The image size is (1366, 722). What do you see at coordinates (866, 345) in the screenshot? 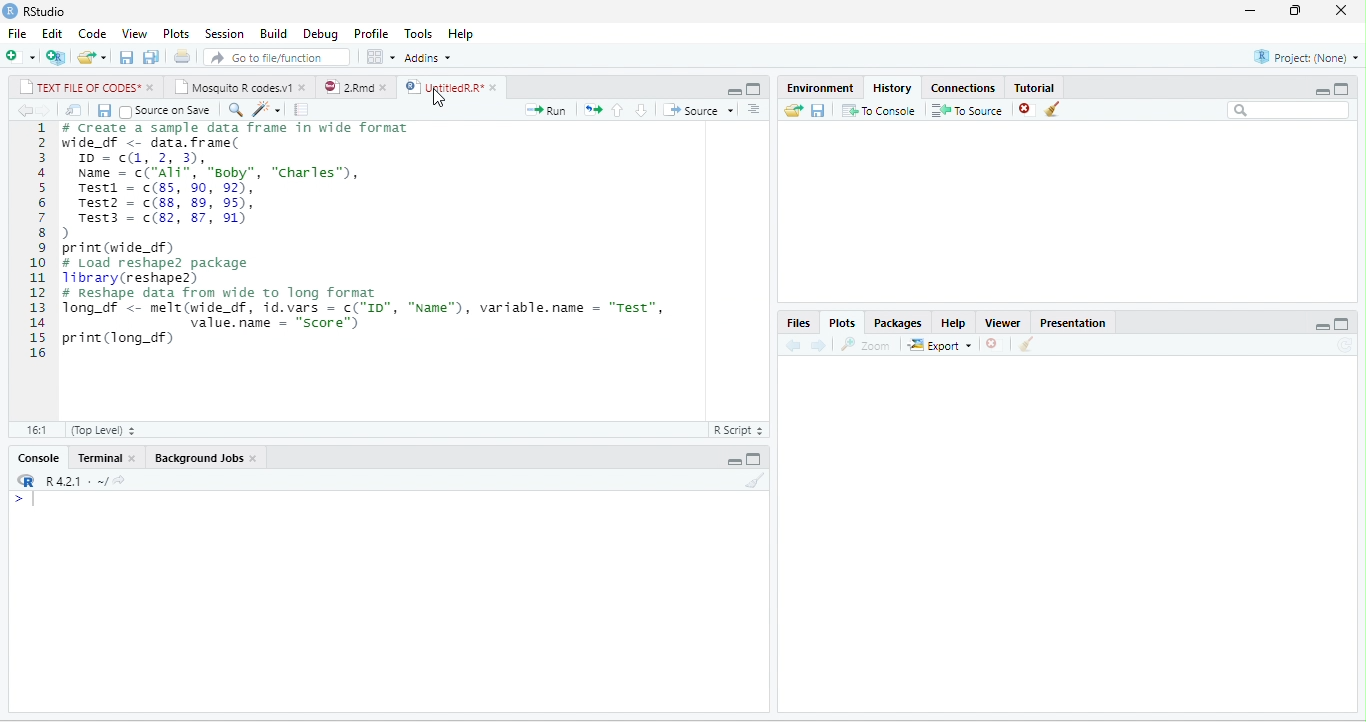
I see `Zoom` at bounding box center [866, 345].